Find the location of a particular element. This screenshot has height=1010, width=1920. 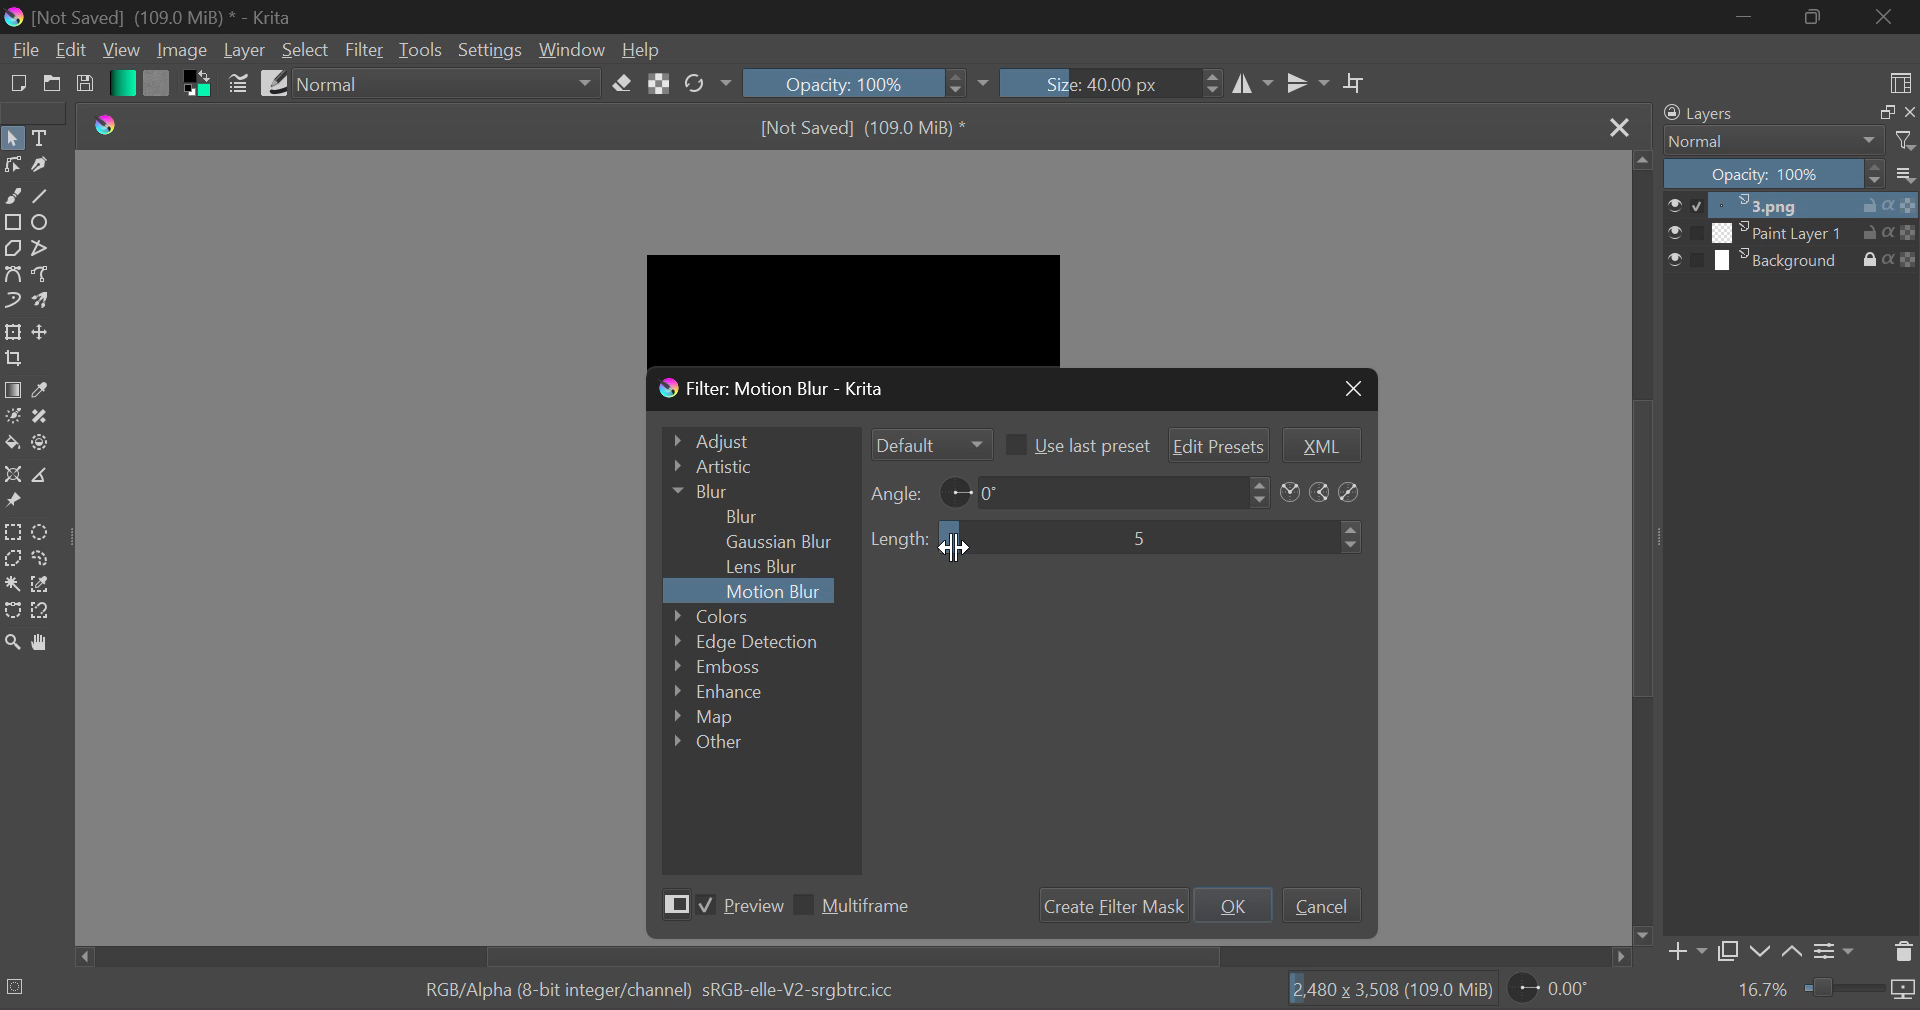

Line is located at coordinates (43, 195).